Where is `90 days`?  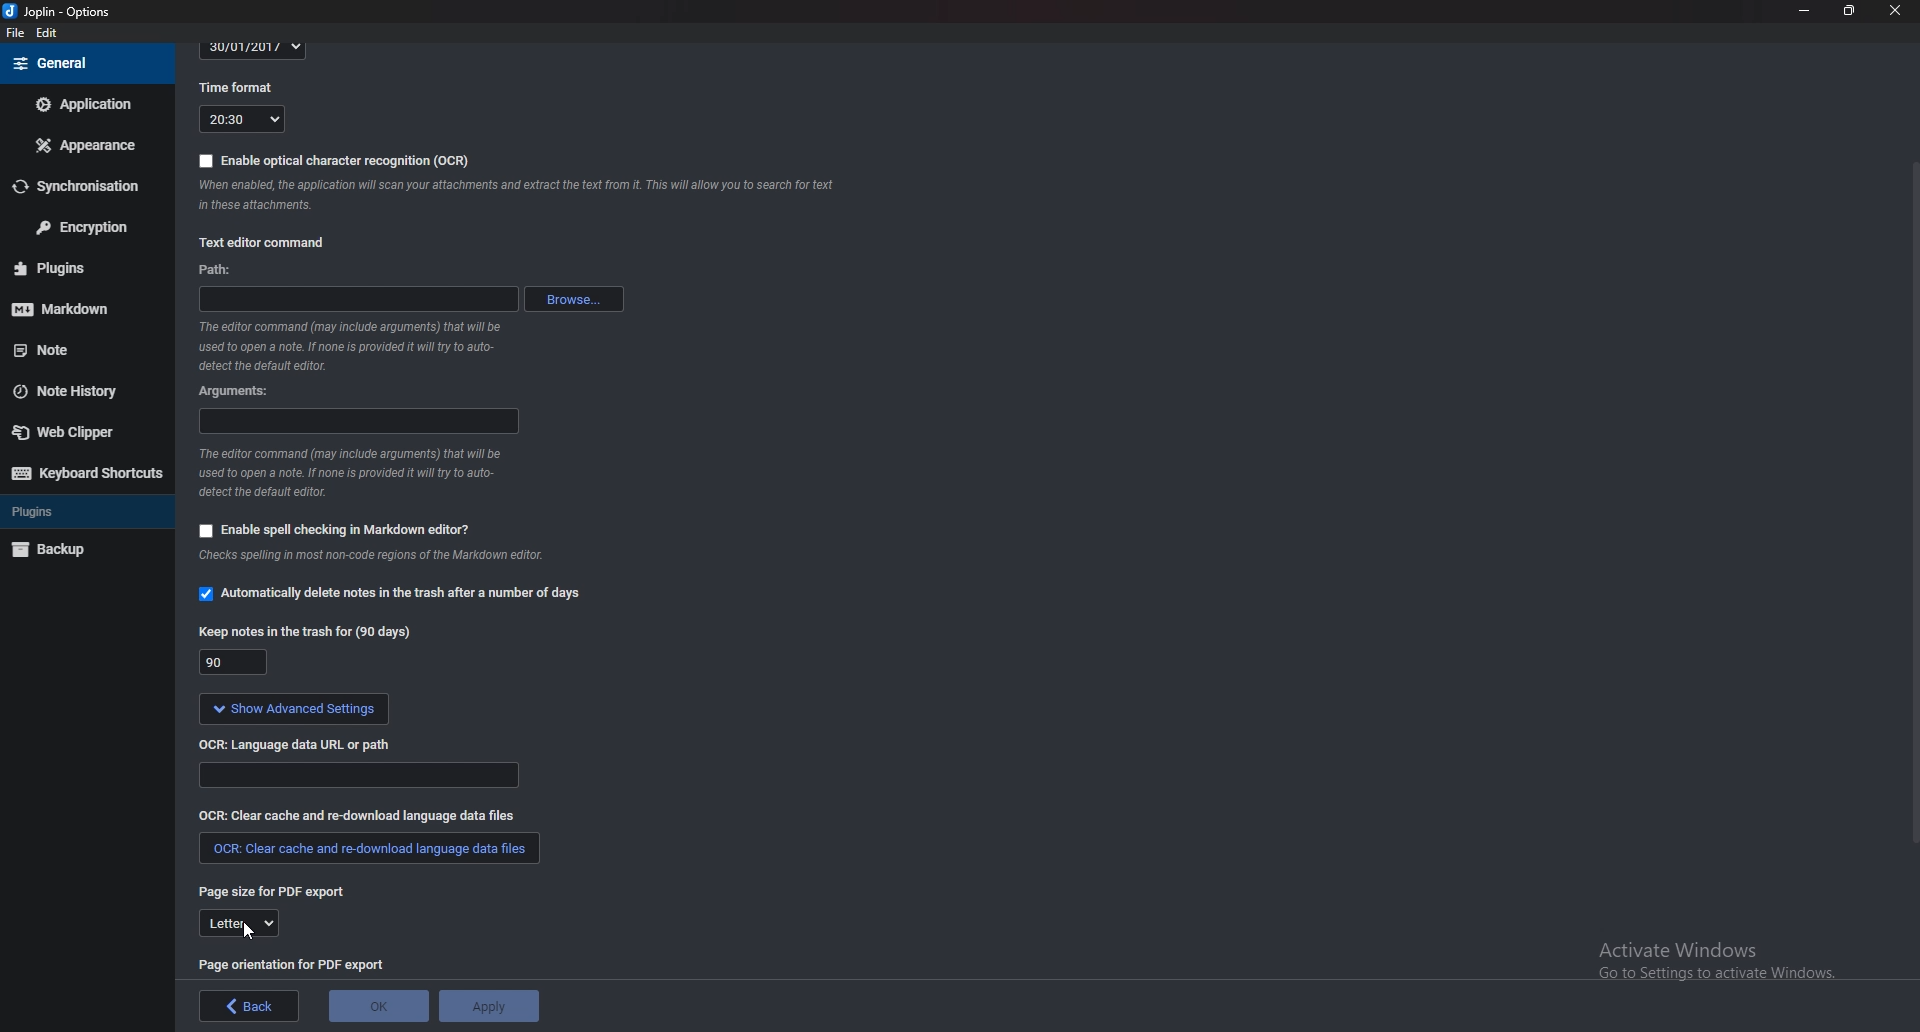 90 days is located at coordinates (235, 663).